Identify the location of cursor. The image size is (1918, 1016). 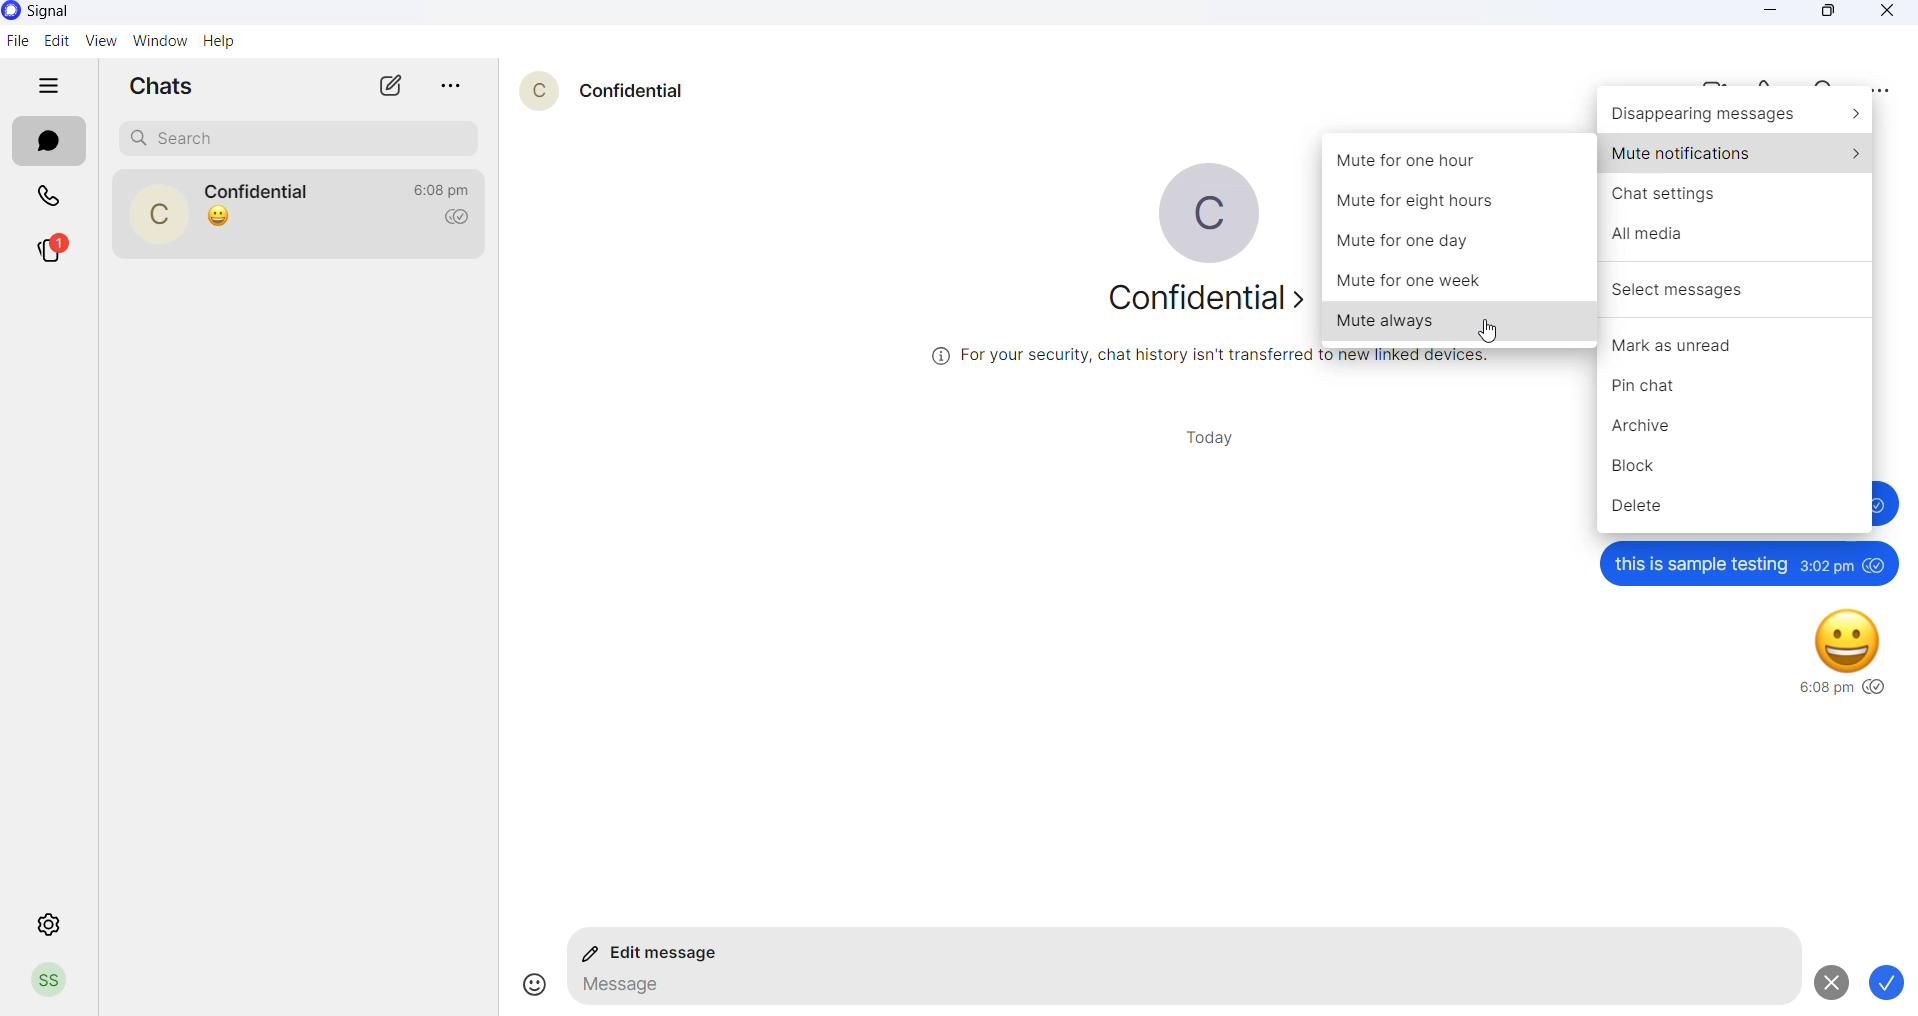
(1491, 335).